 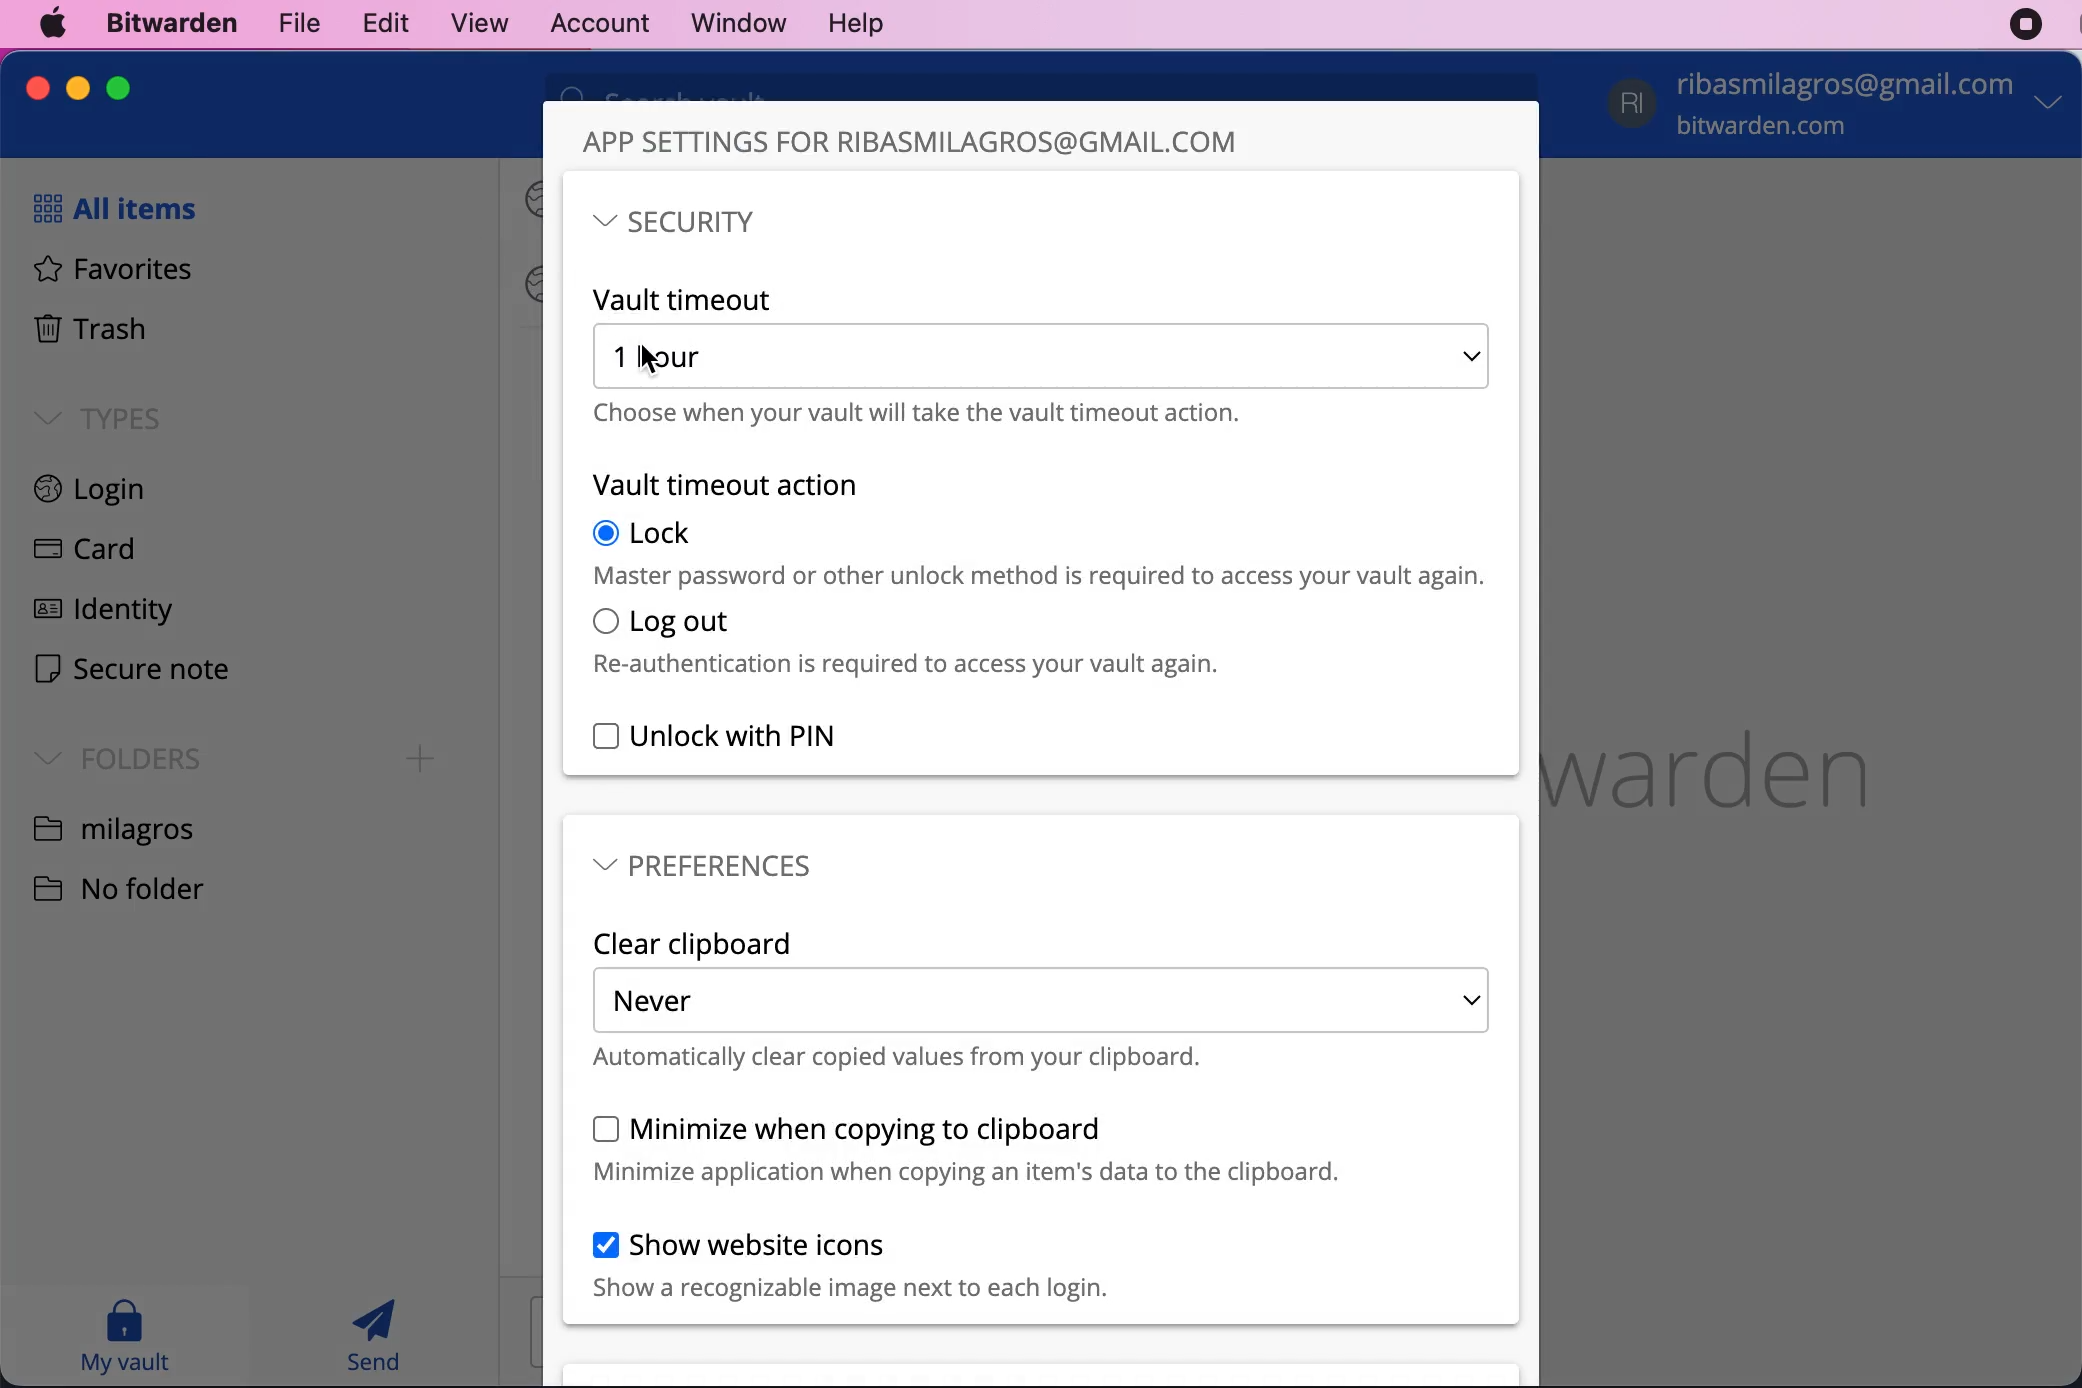 I want to click on bitwarden, so click(x=167, y=25).